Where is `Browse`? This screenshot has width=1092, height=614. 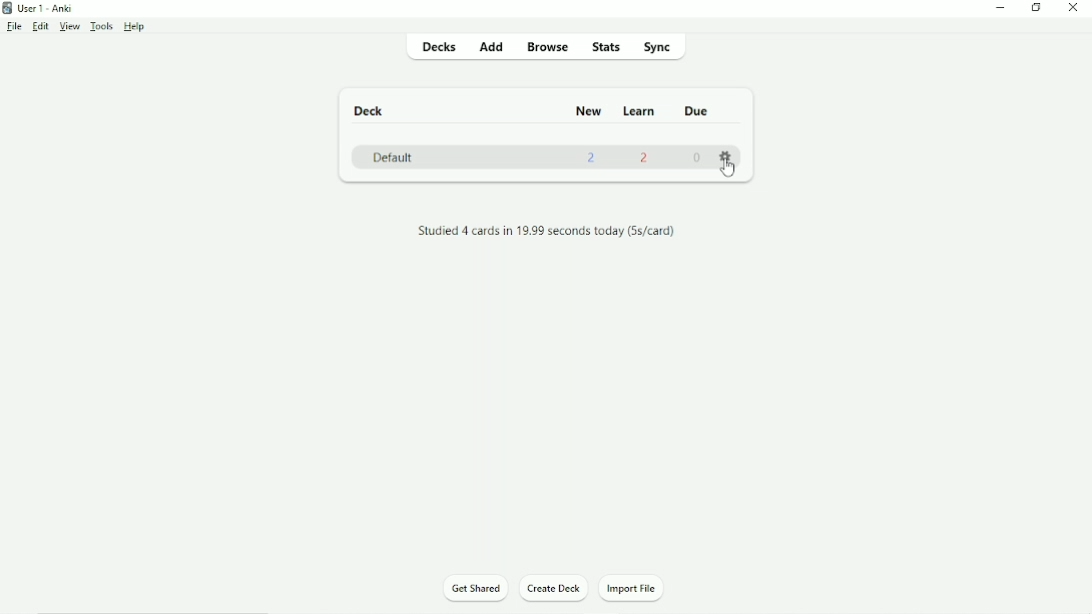 Browse is located at coordinates (549, 49).